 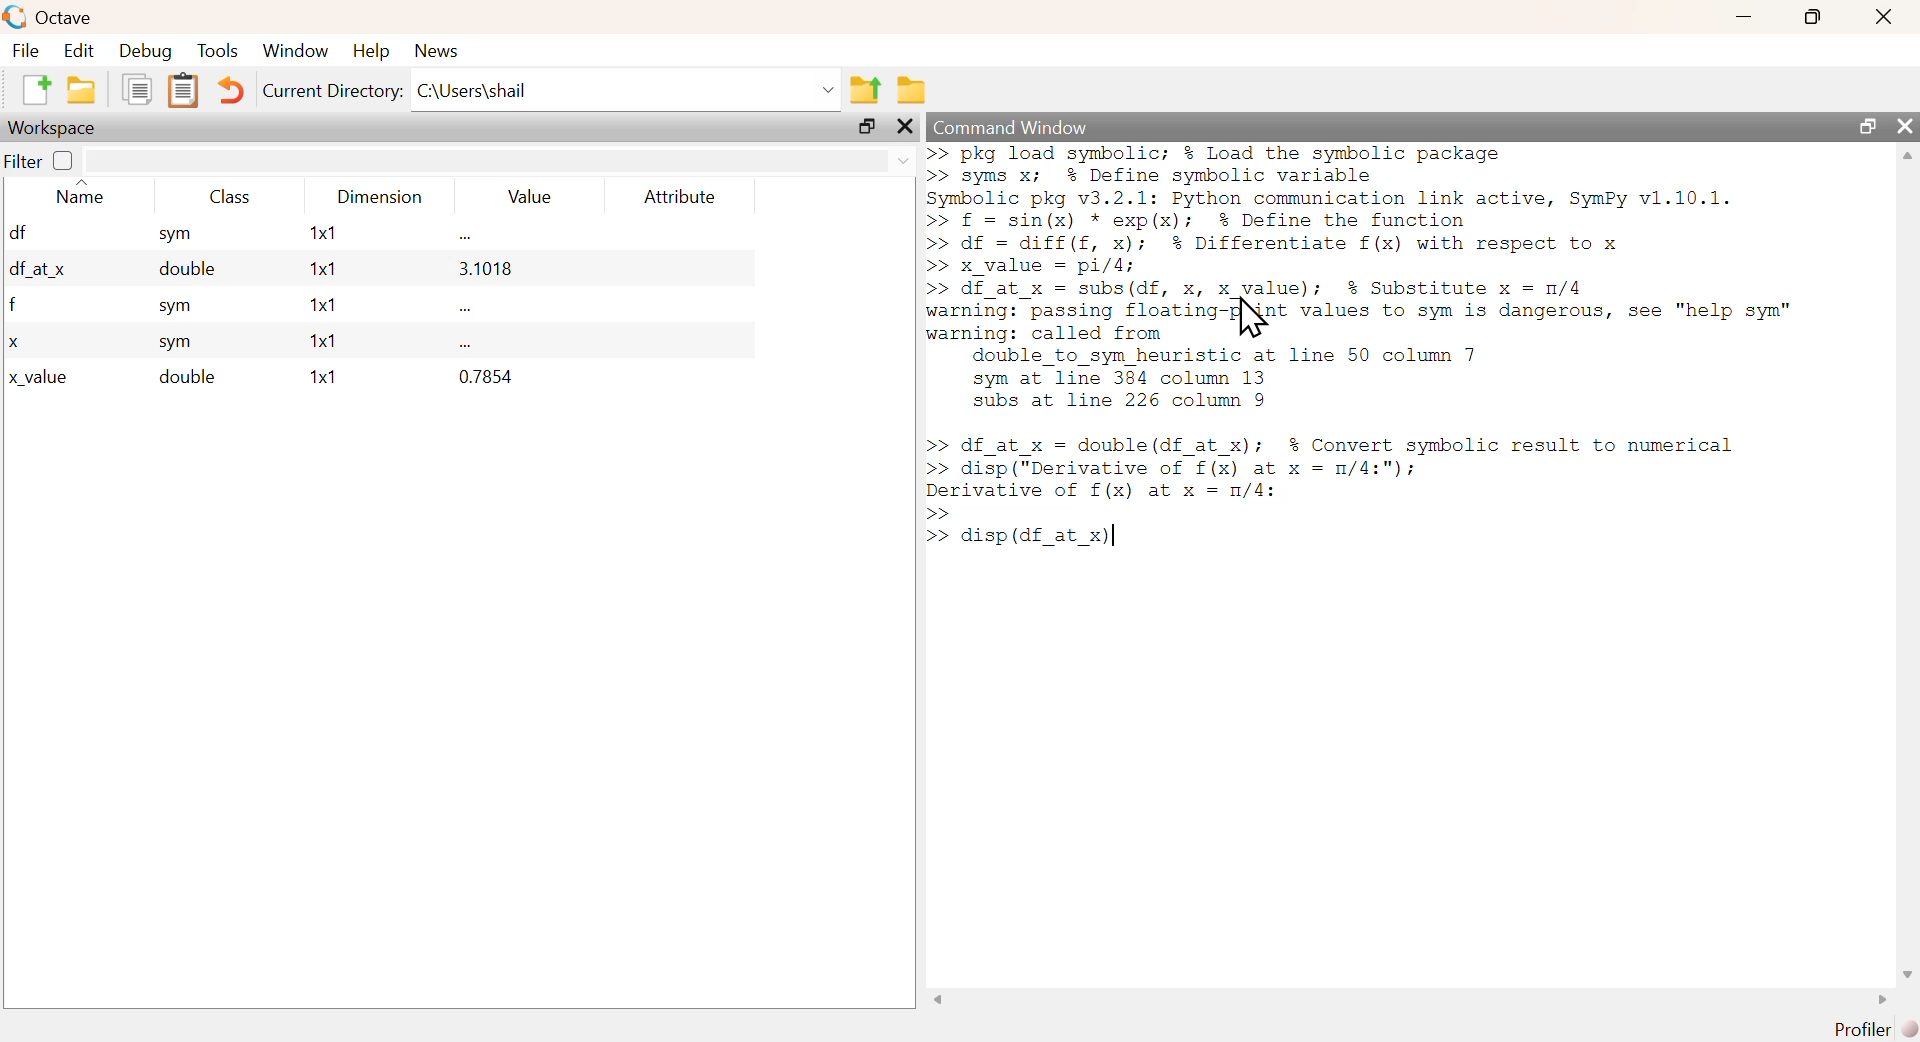 I want to click on C:\Users\shail, so click(x=624, y=90).